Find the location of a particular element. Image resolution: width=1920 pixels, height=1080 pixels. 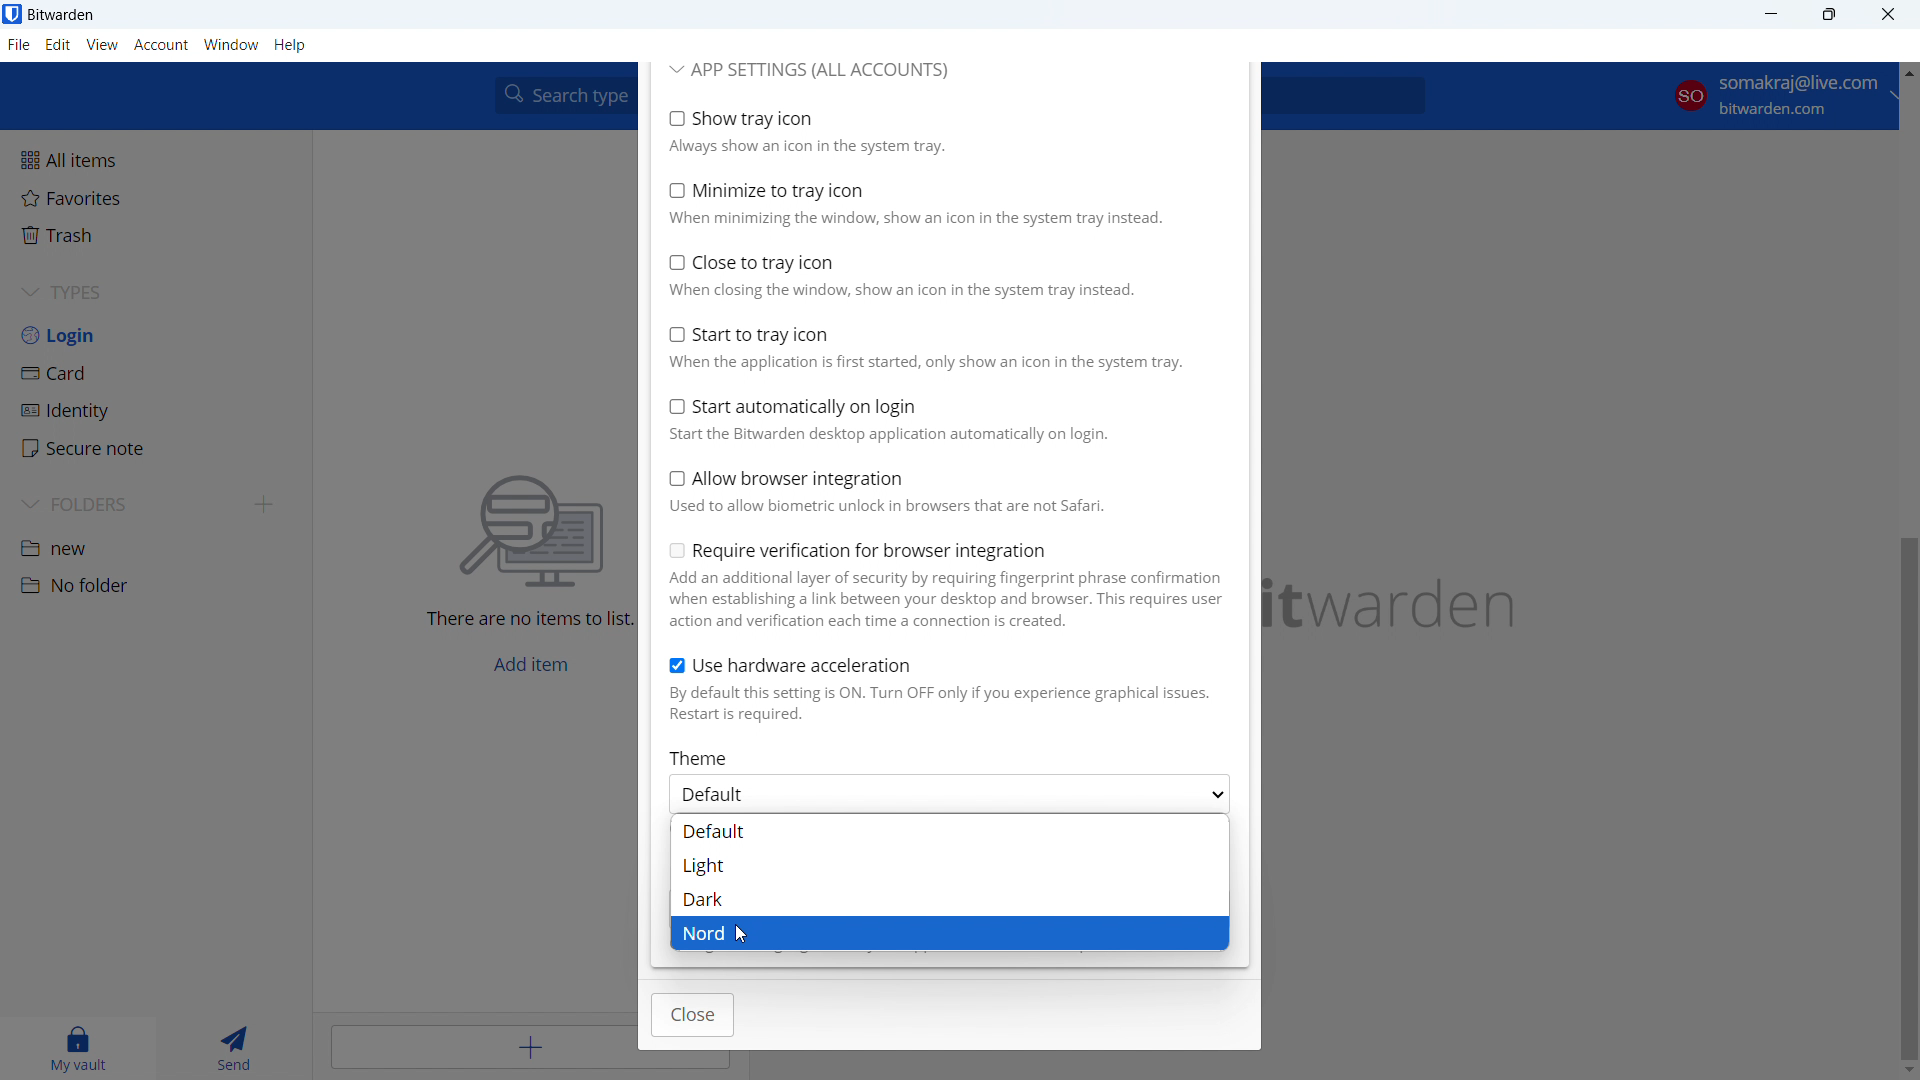

trash is located at coordinates (153, 235).